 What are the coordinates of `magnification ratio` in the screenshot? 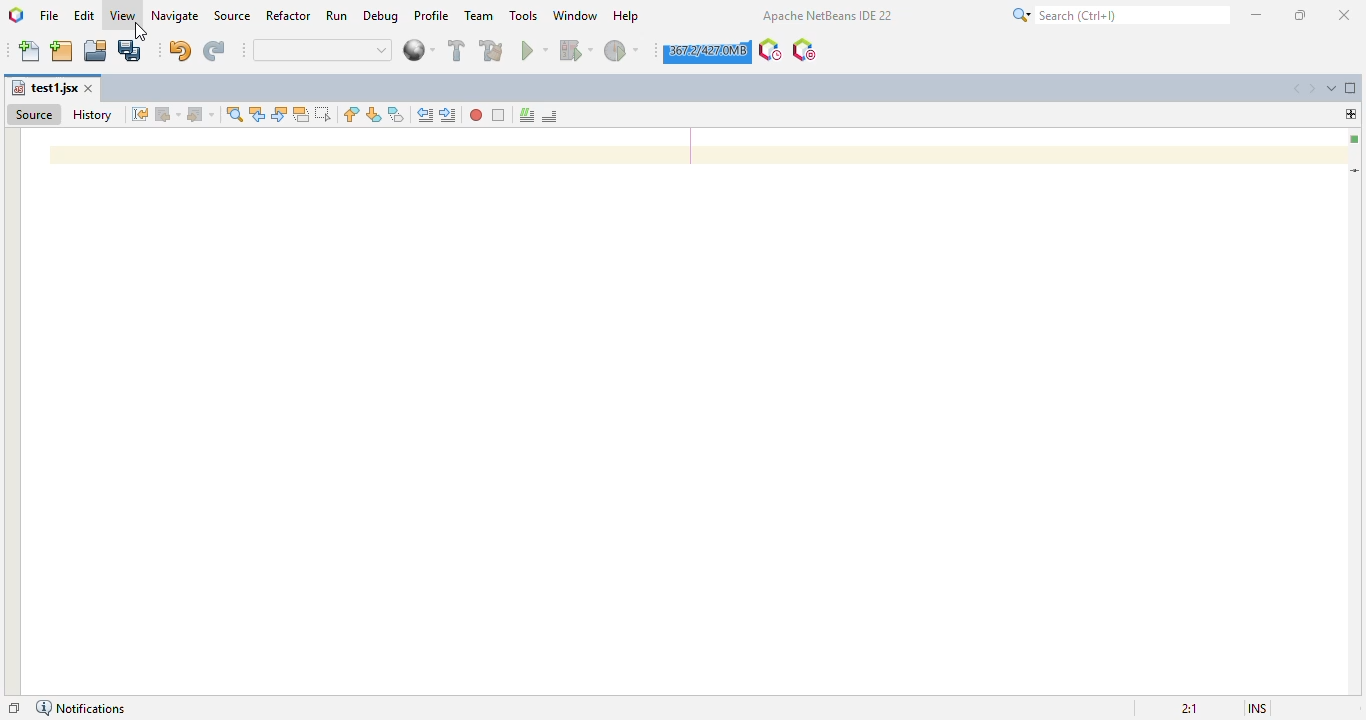 It's located at (1191, 709).